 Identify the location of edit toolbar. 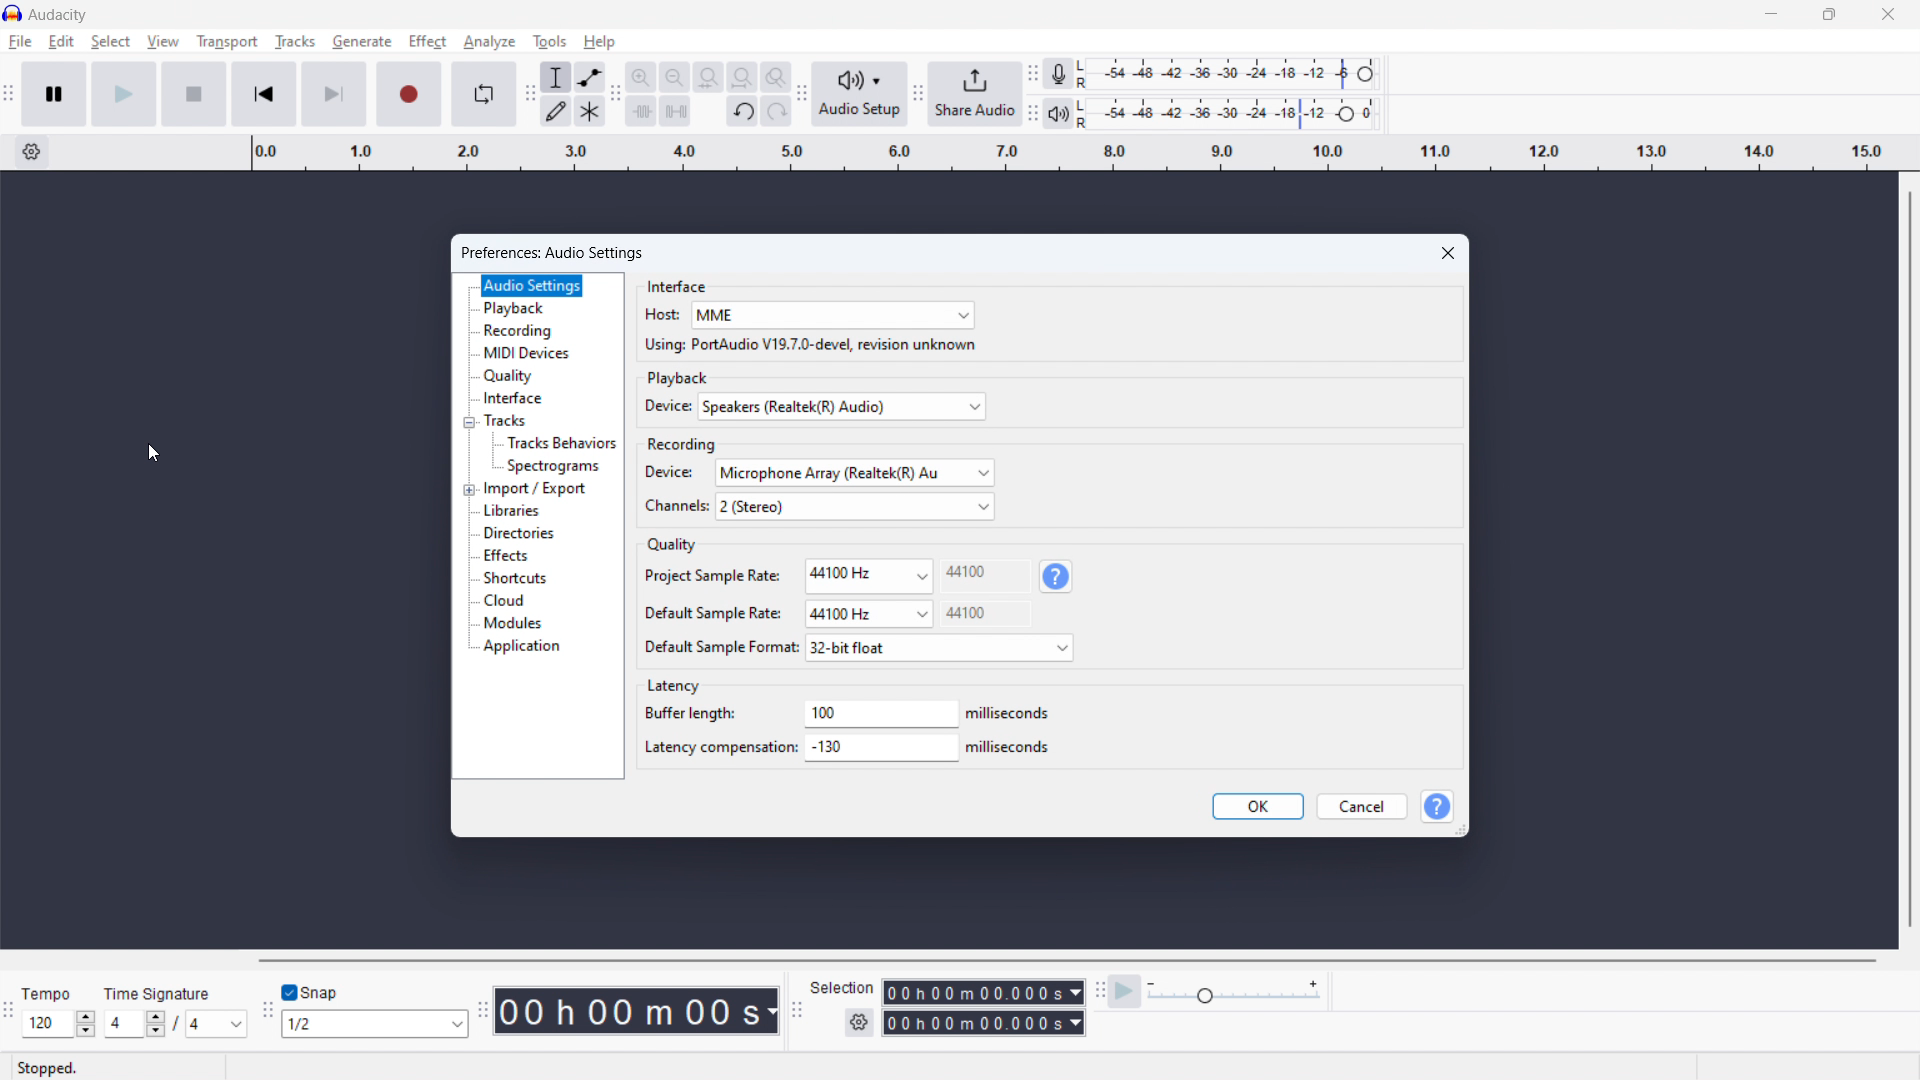
(615, 94).